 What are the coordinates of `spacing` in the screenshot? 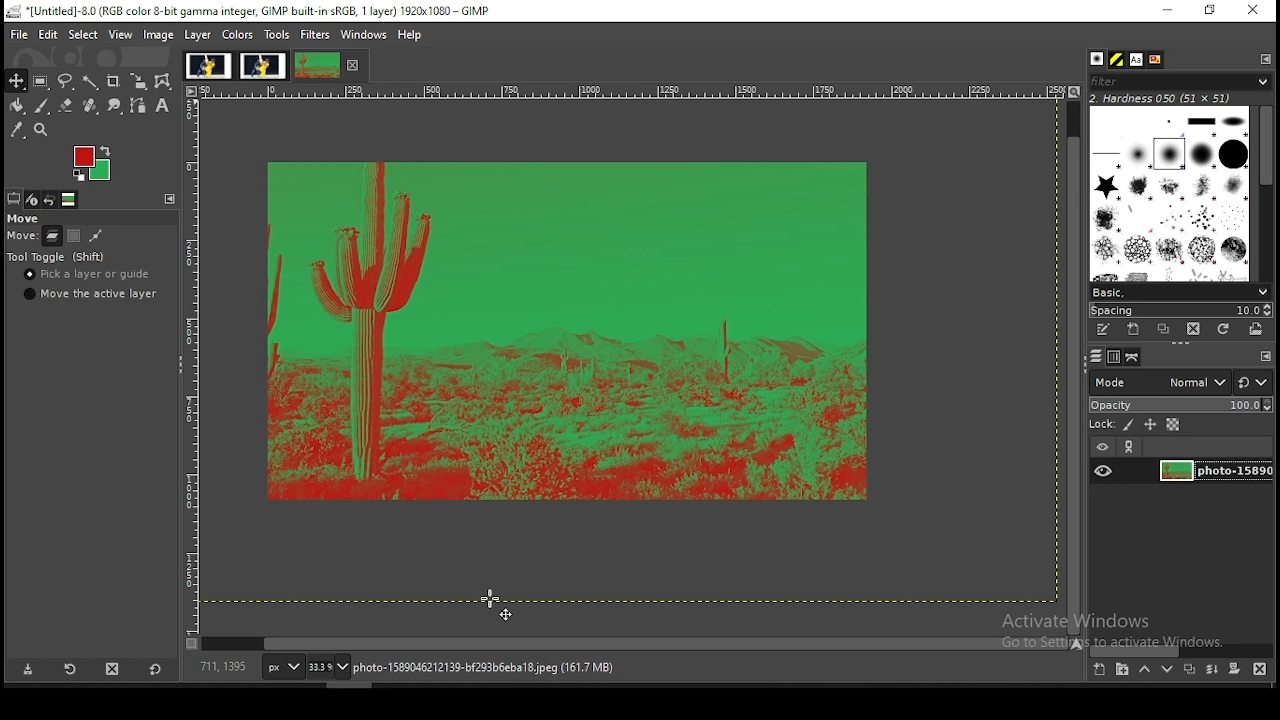 It's located at (1180, 310).